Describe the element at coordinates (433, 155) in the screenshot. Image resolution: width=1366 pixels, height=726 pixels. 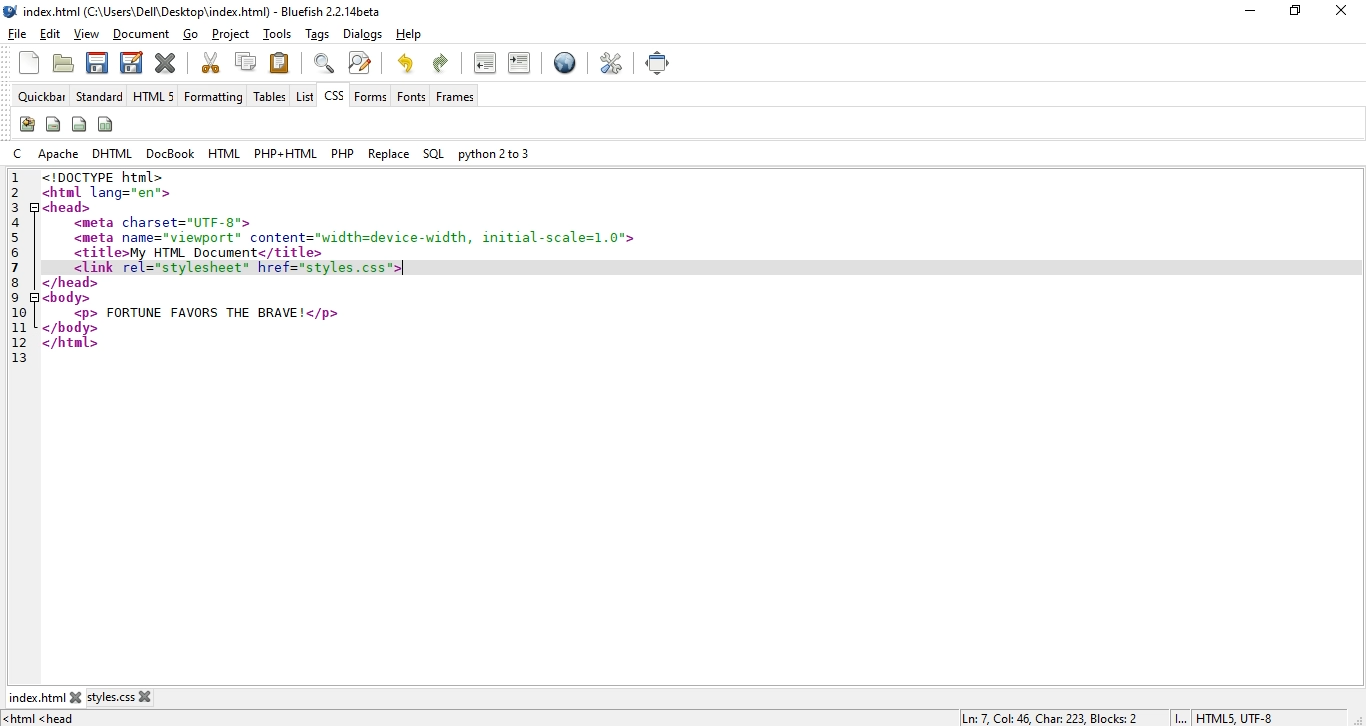
I see `sql` at that location.